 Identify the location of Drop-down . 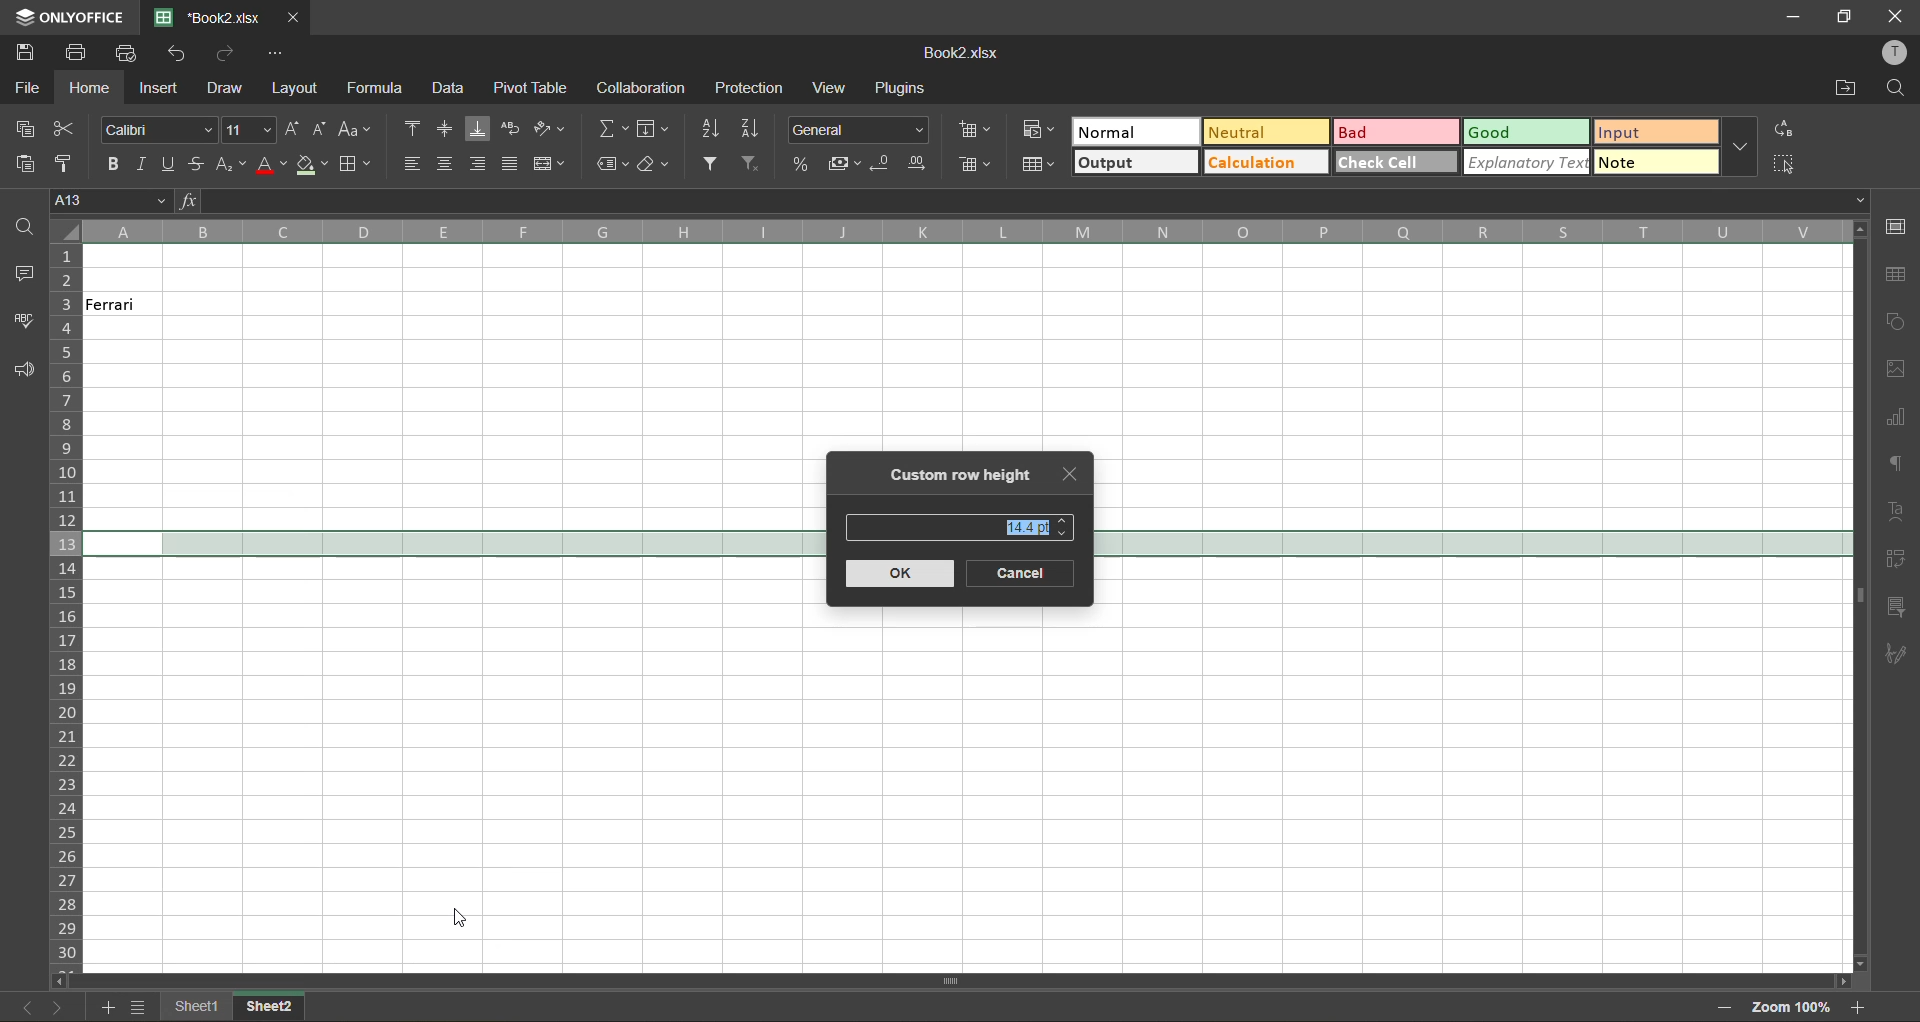
(1863, 199).